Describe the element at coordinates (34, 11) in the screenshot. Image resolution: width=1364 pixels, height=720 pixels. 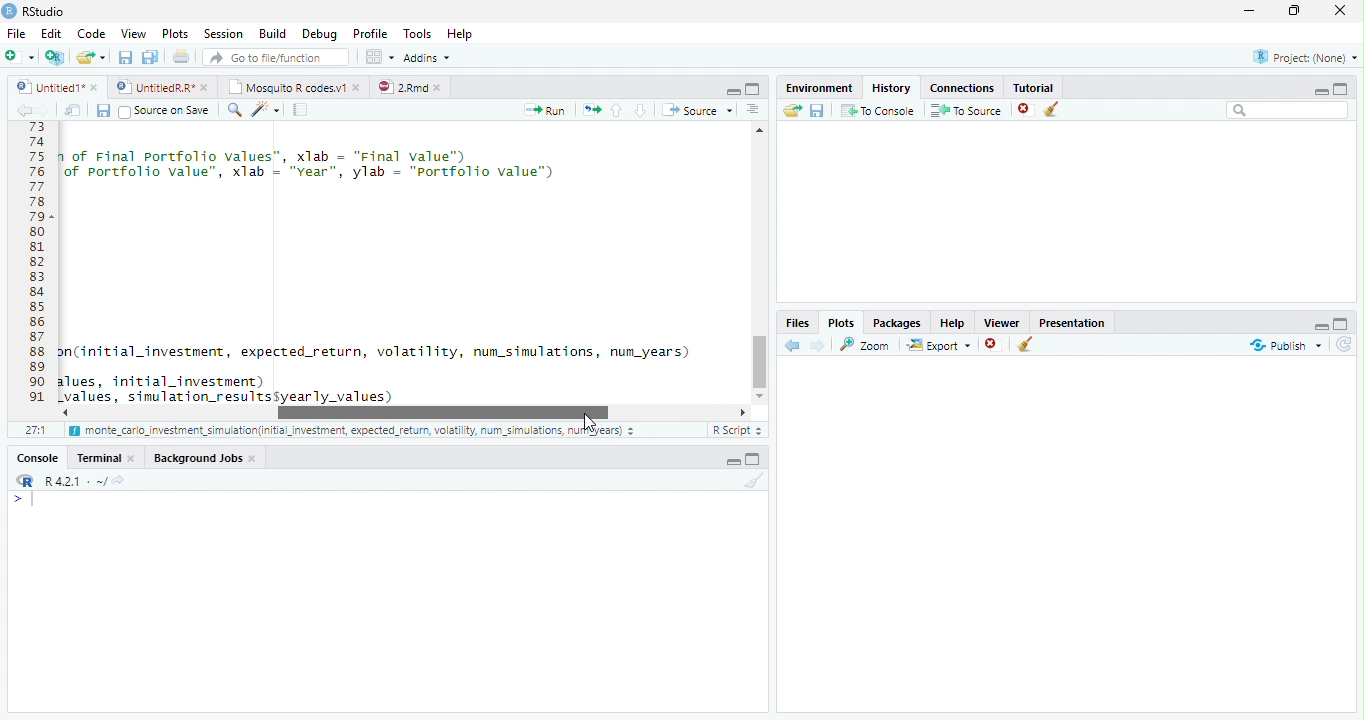
I see `RStudio` at that location.